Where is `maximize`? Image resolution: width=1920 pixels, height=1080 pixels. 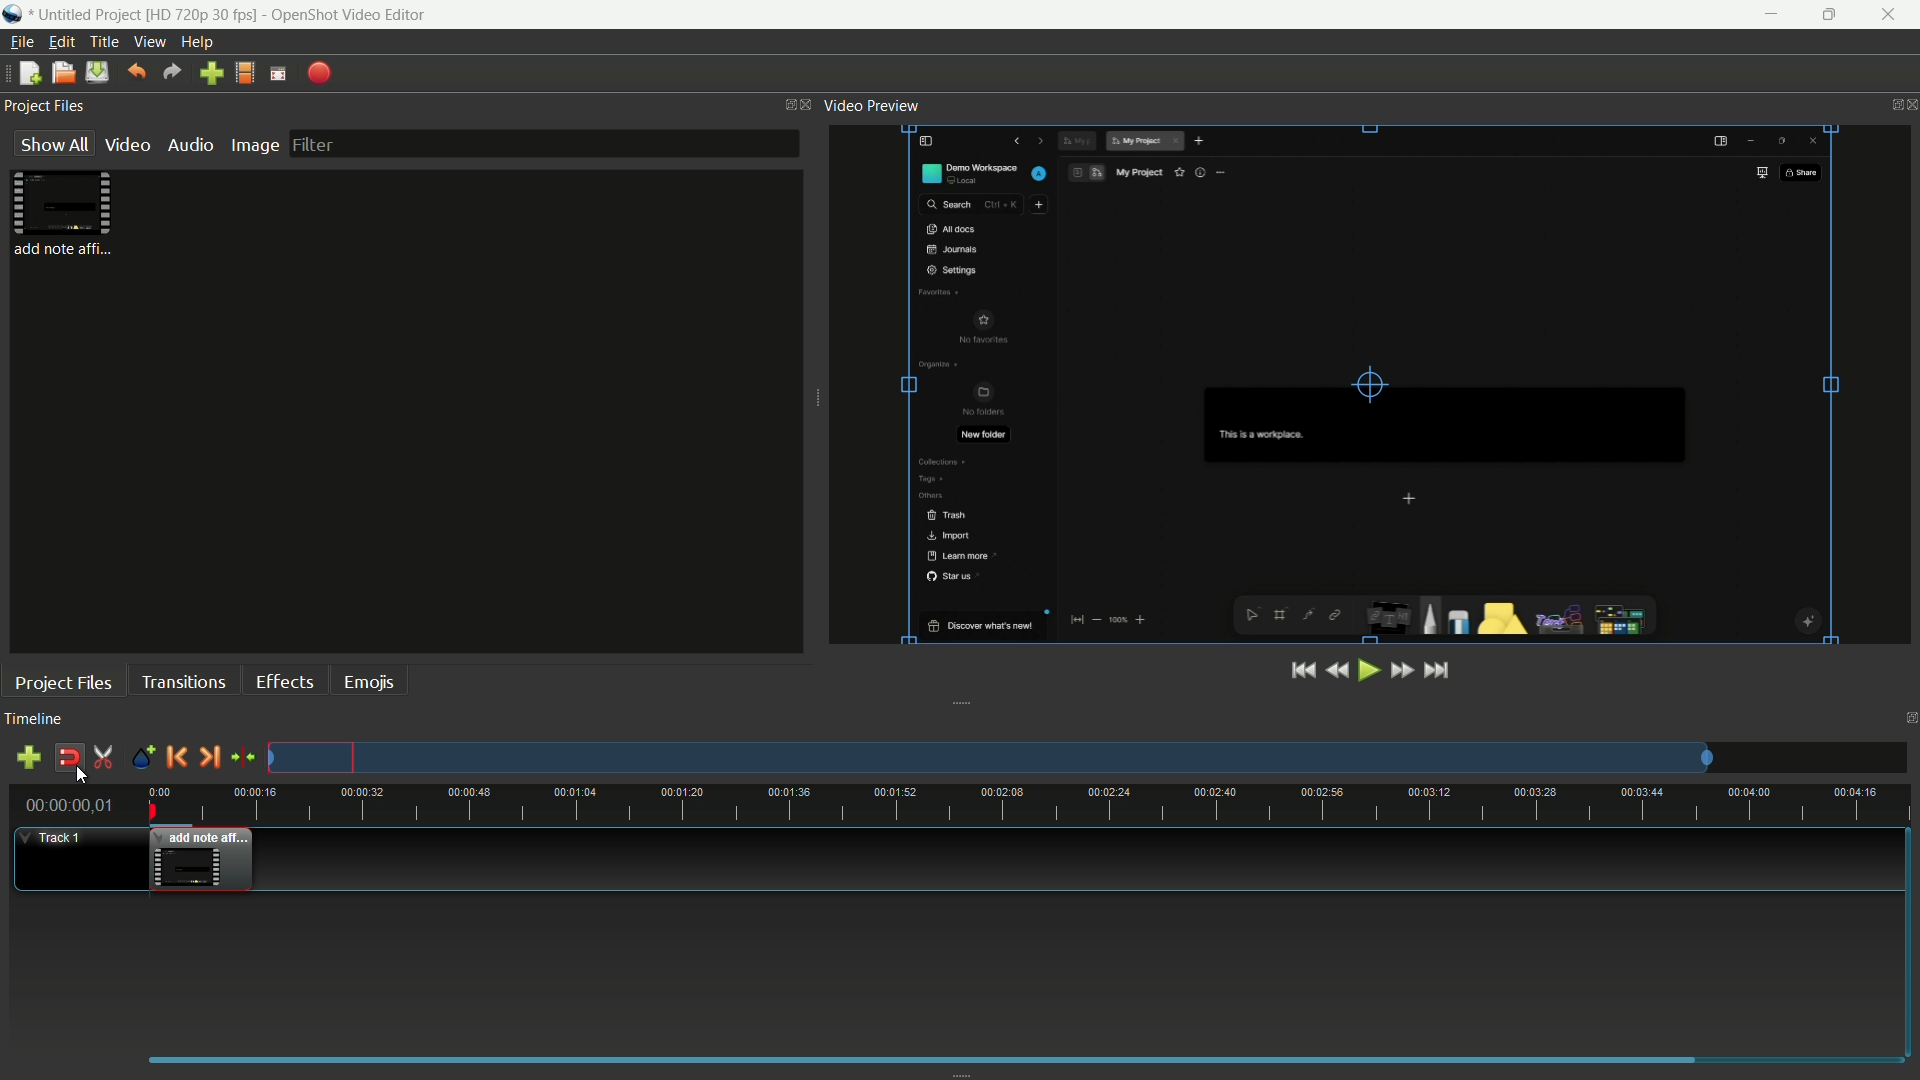
maximize is located at coordinates (1834, 15).